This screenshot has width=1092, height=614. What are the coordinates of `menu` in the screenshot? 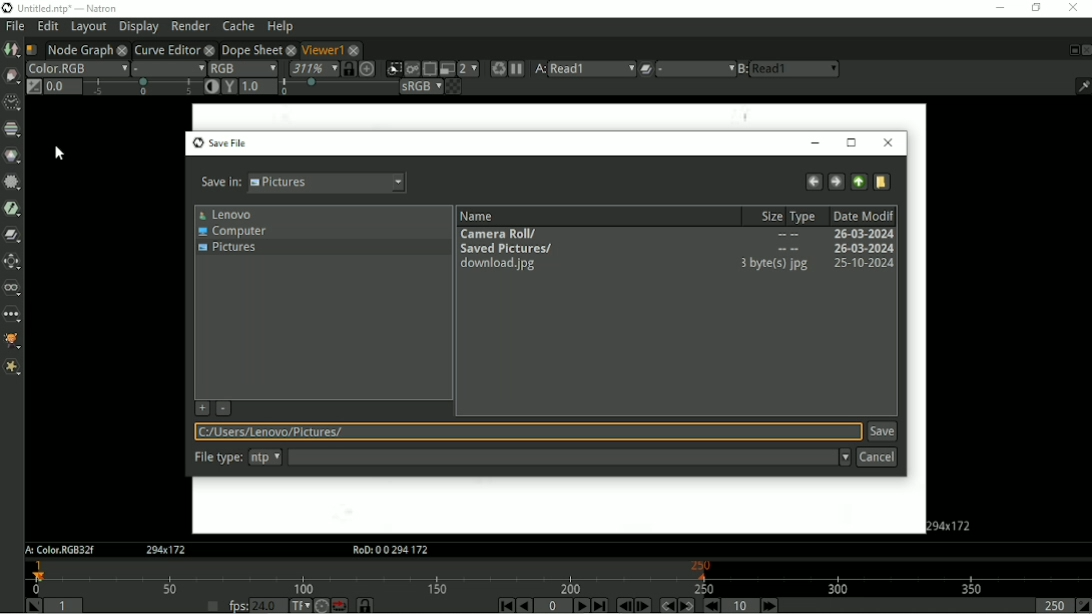 It's located at (695, 69).